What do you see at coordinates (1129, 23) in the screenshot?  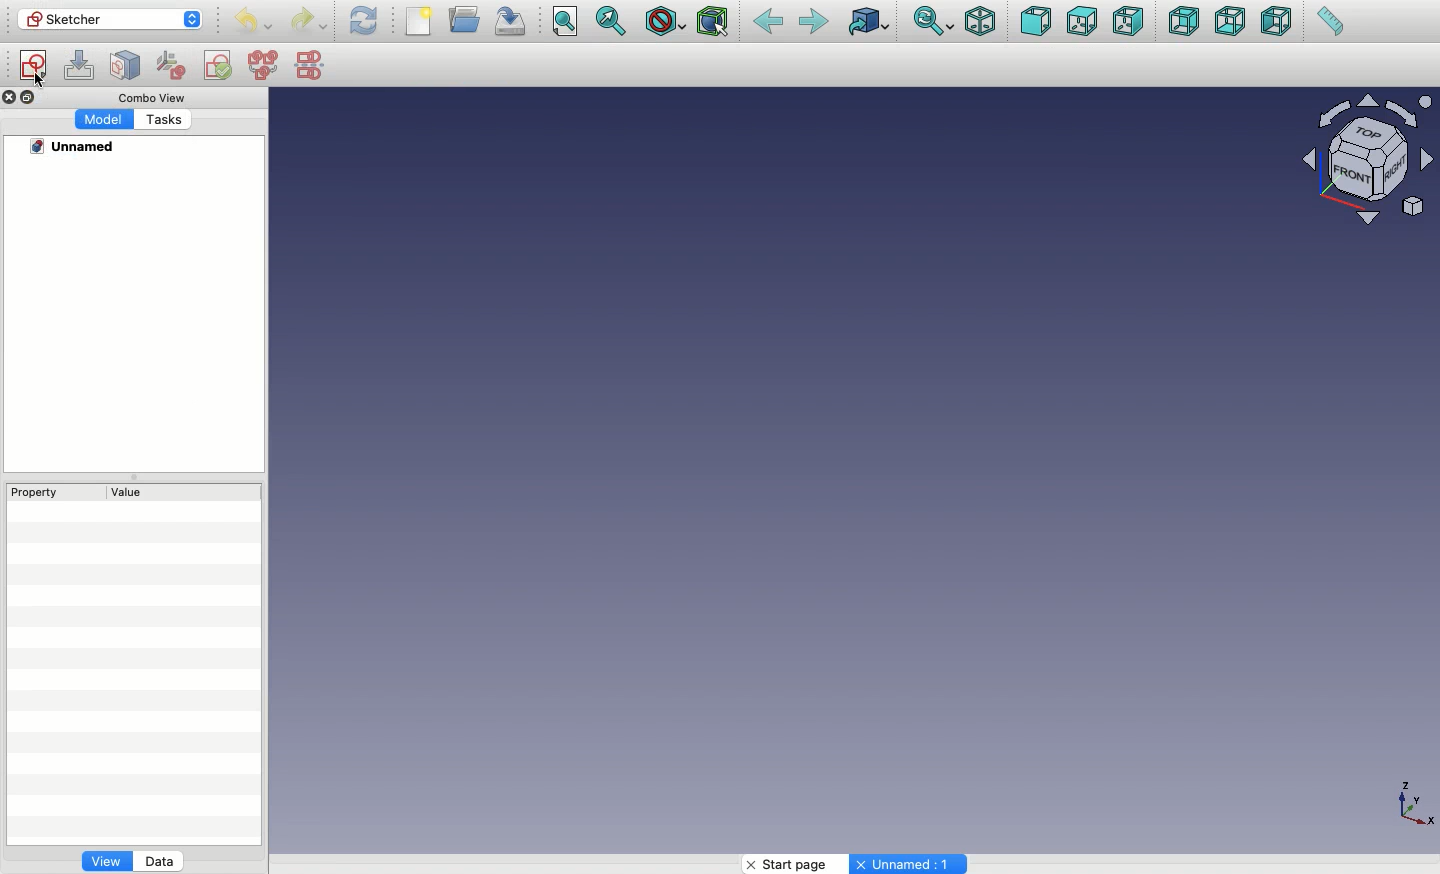 I see `Right` at bounding box center [1129, 23].